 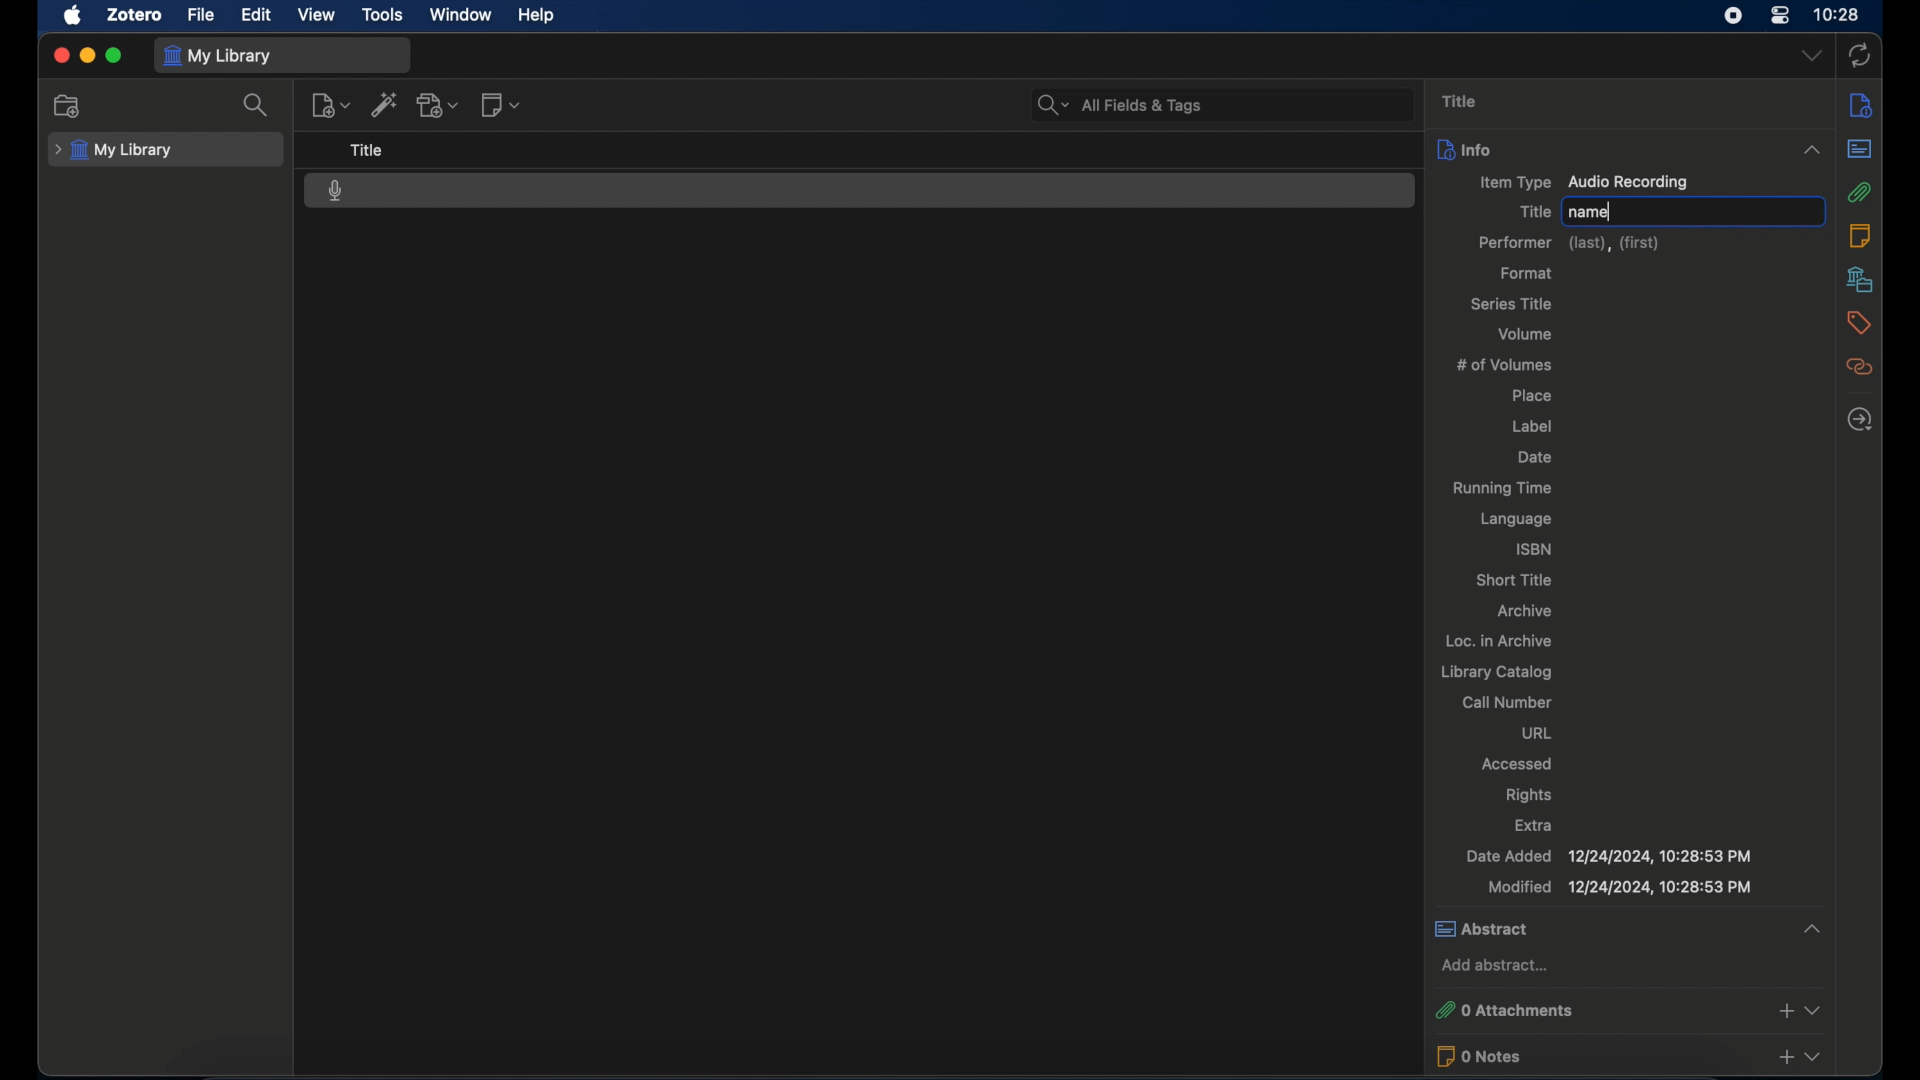 What do you see at coordinates (1861, 105) in the screenshot?
I see `info` at bounding box center [1861, 105].